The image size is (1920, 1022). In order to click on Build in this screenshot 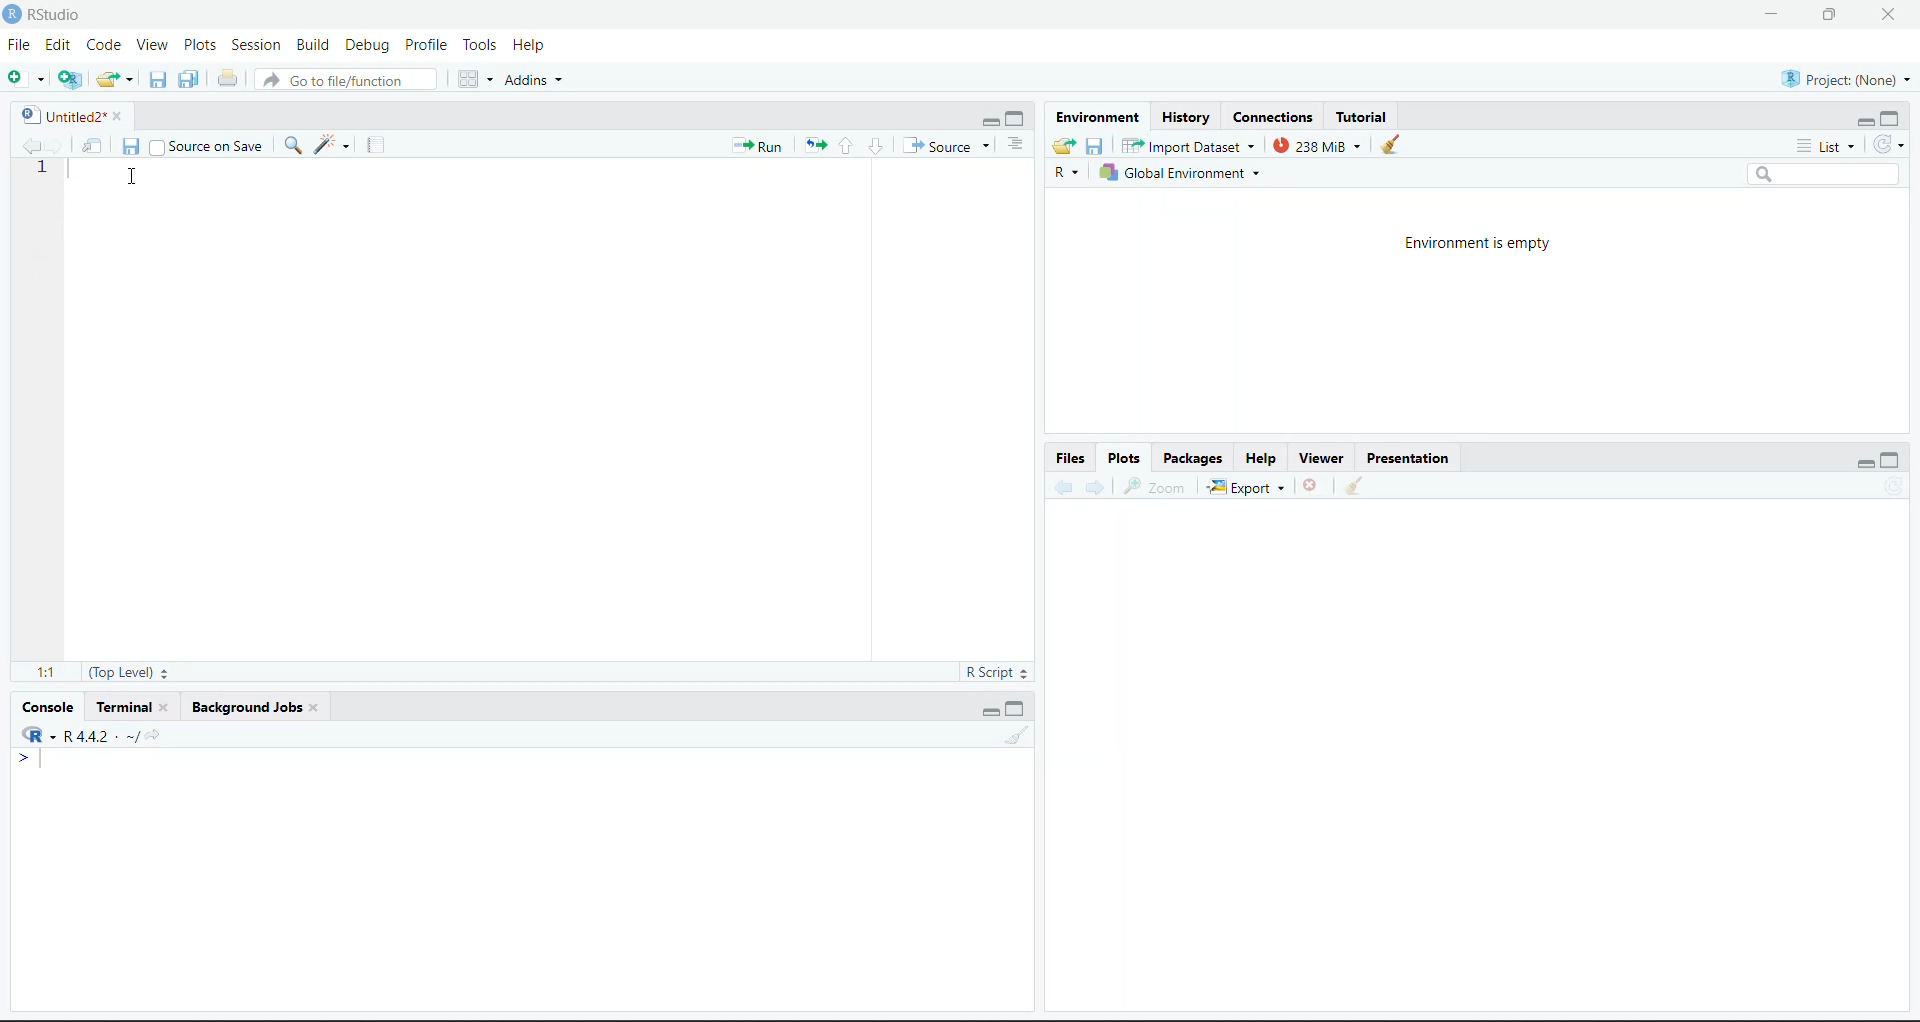, I will do `click(312, 44)`.